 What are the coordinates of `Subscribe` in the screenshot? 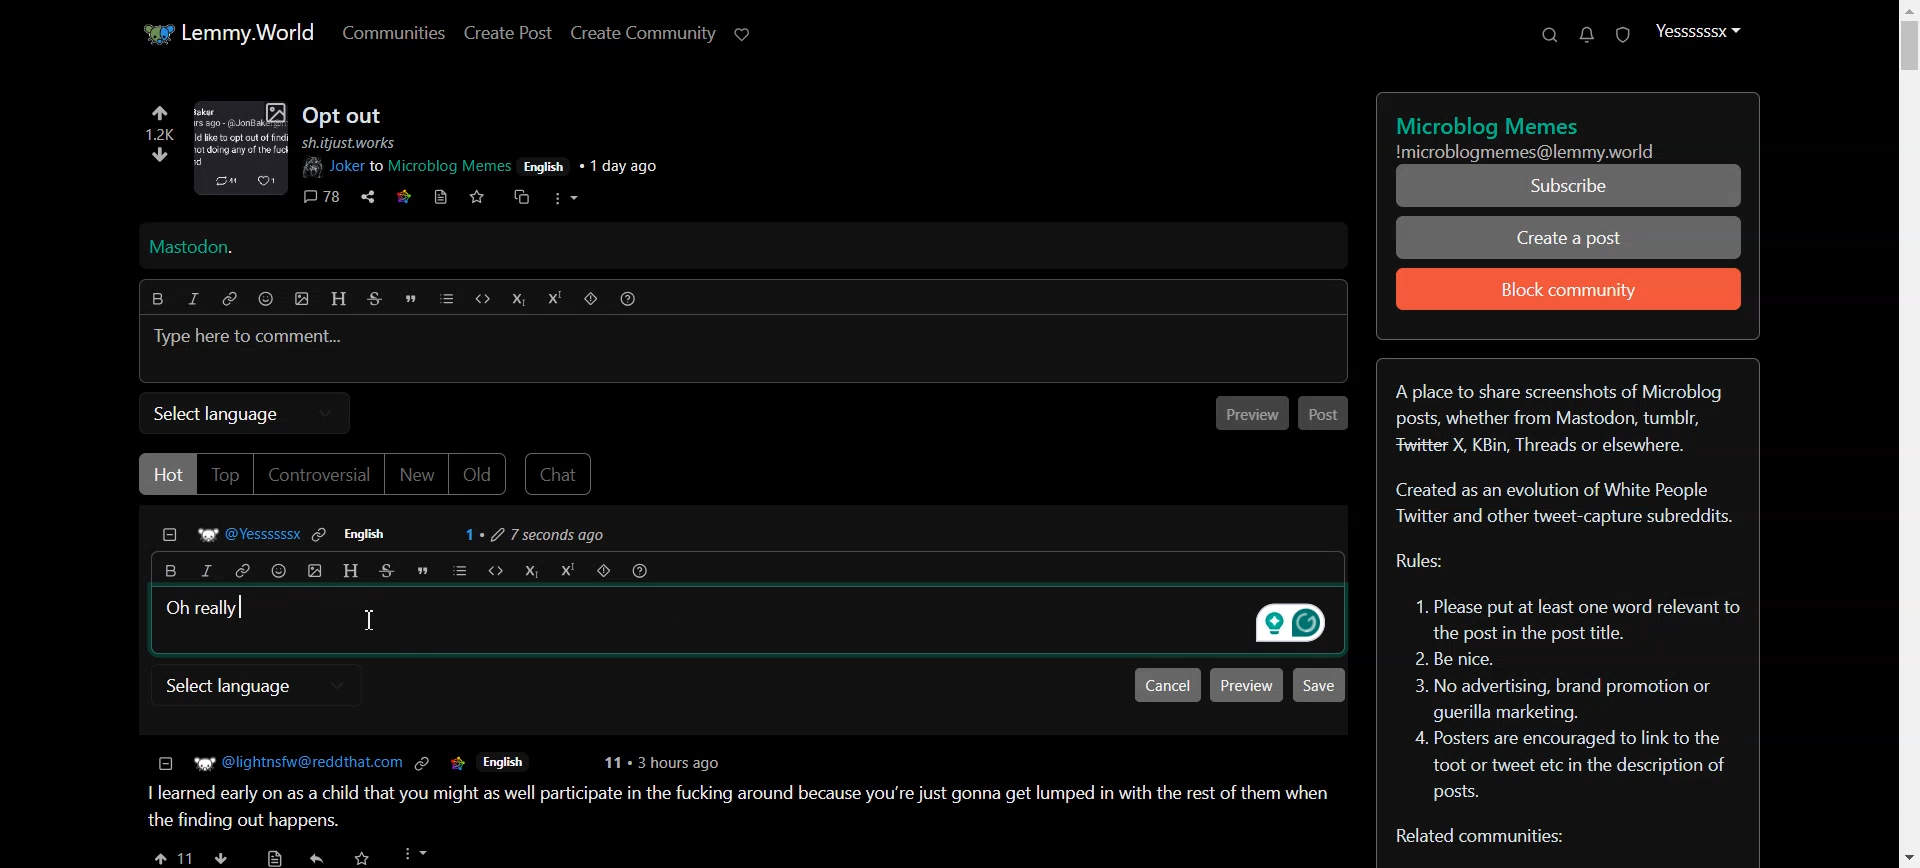 It's located at (1566, 186).